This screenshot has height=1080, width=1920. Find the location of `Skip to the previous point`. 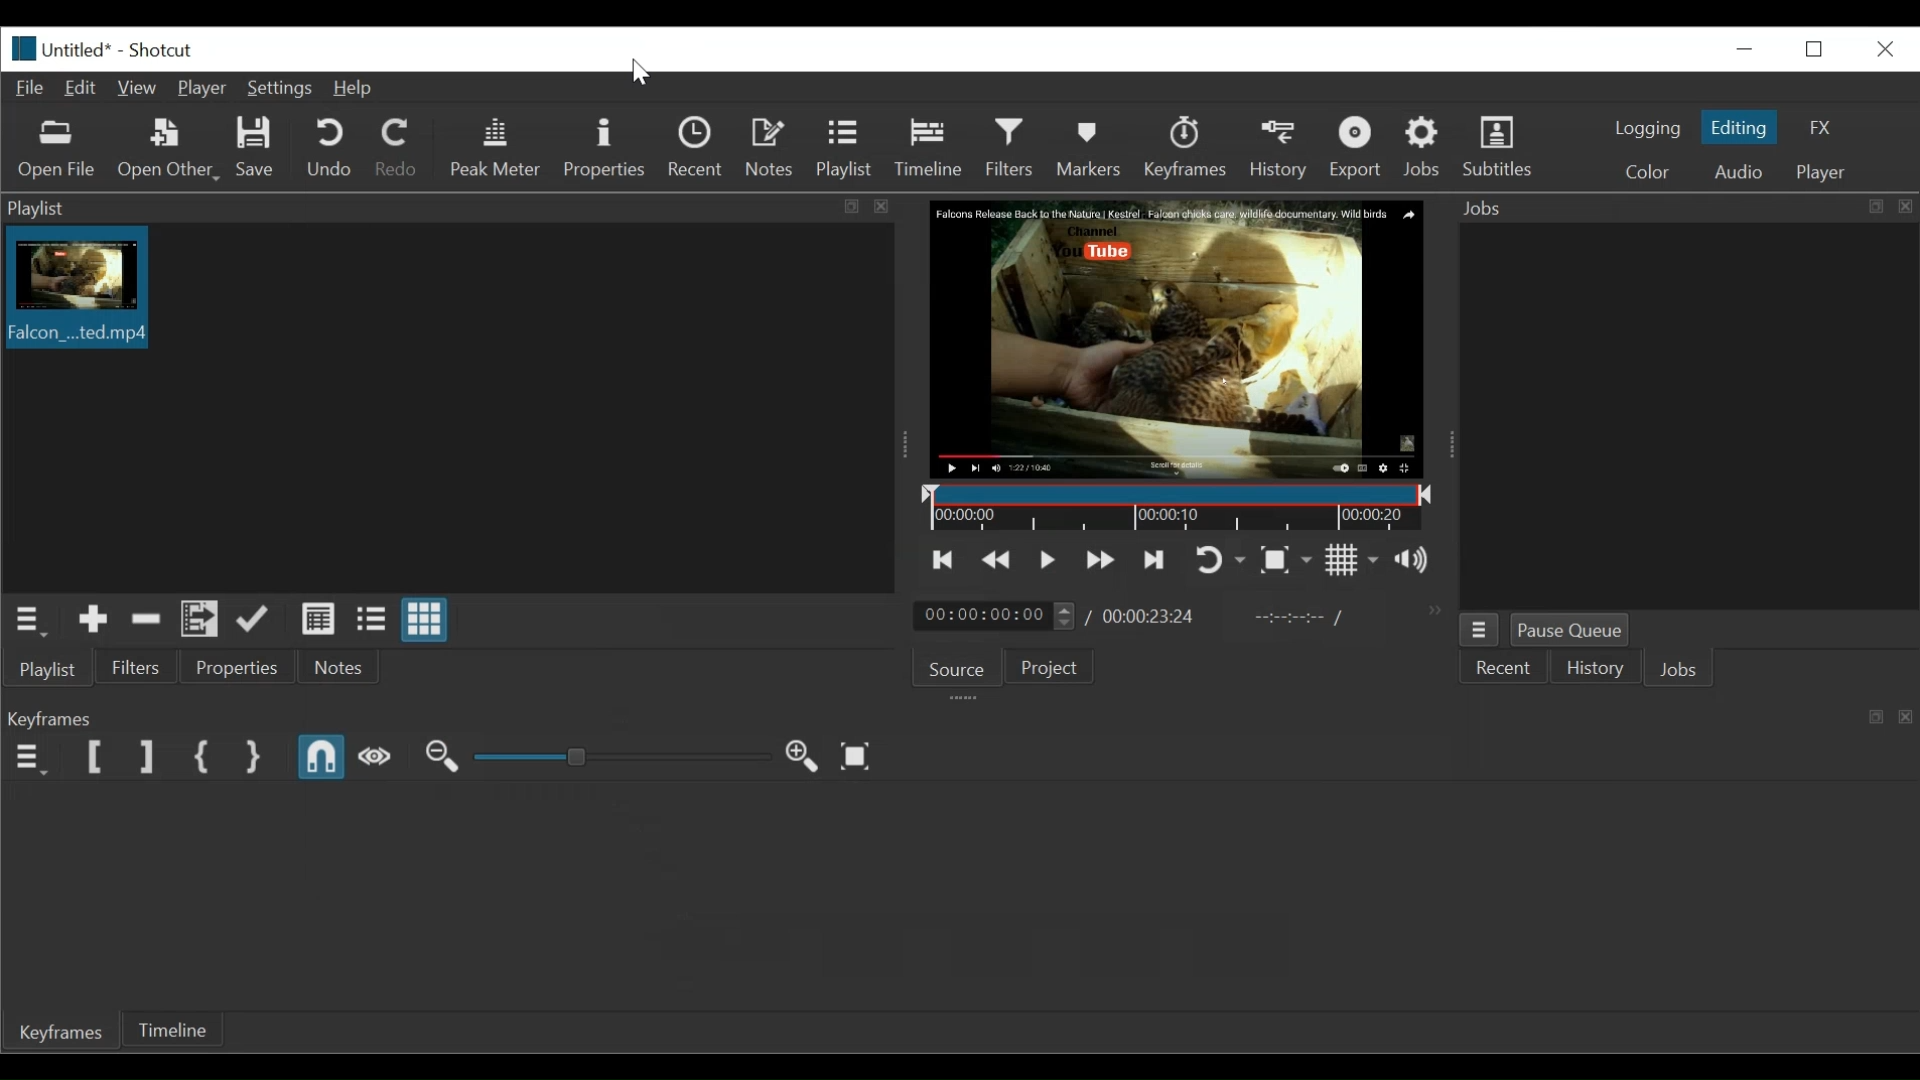

Skip to the previous point is located at coordinates (946, 561).